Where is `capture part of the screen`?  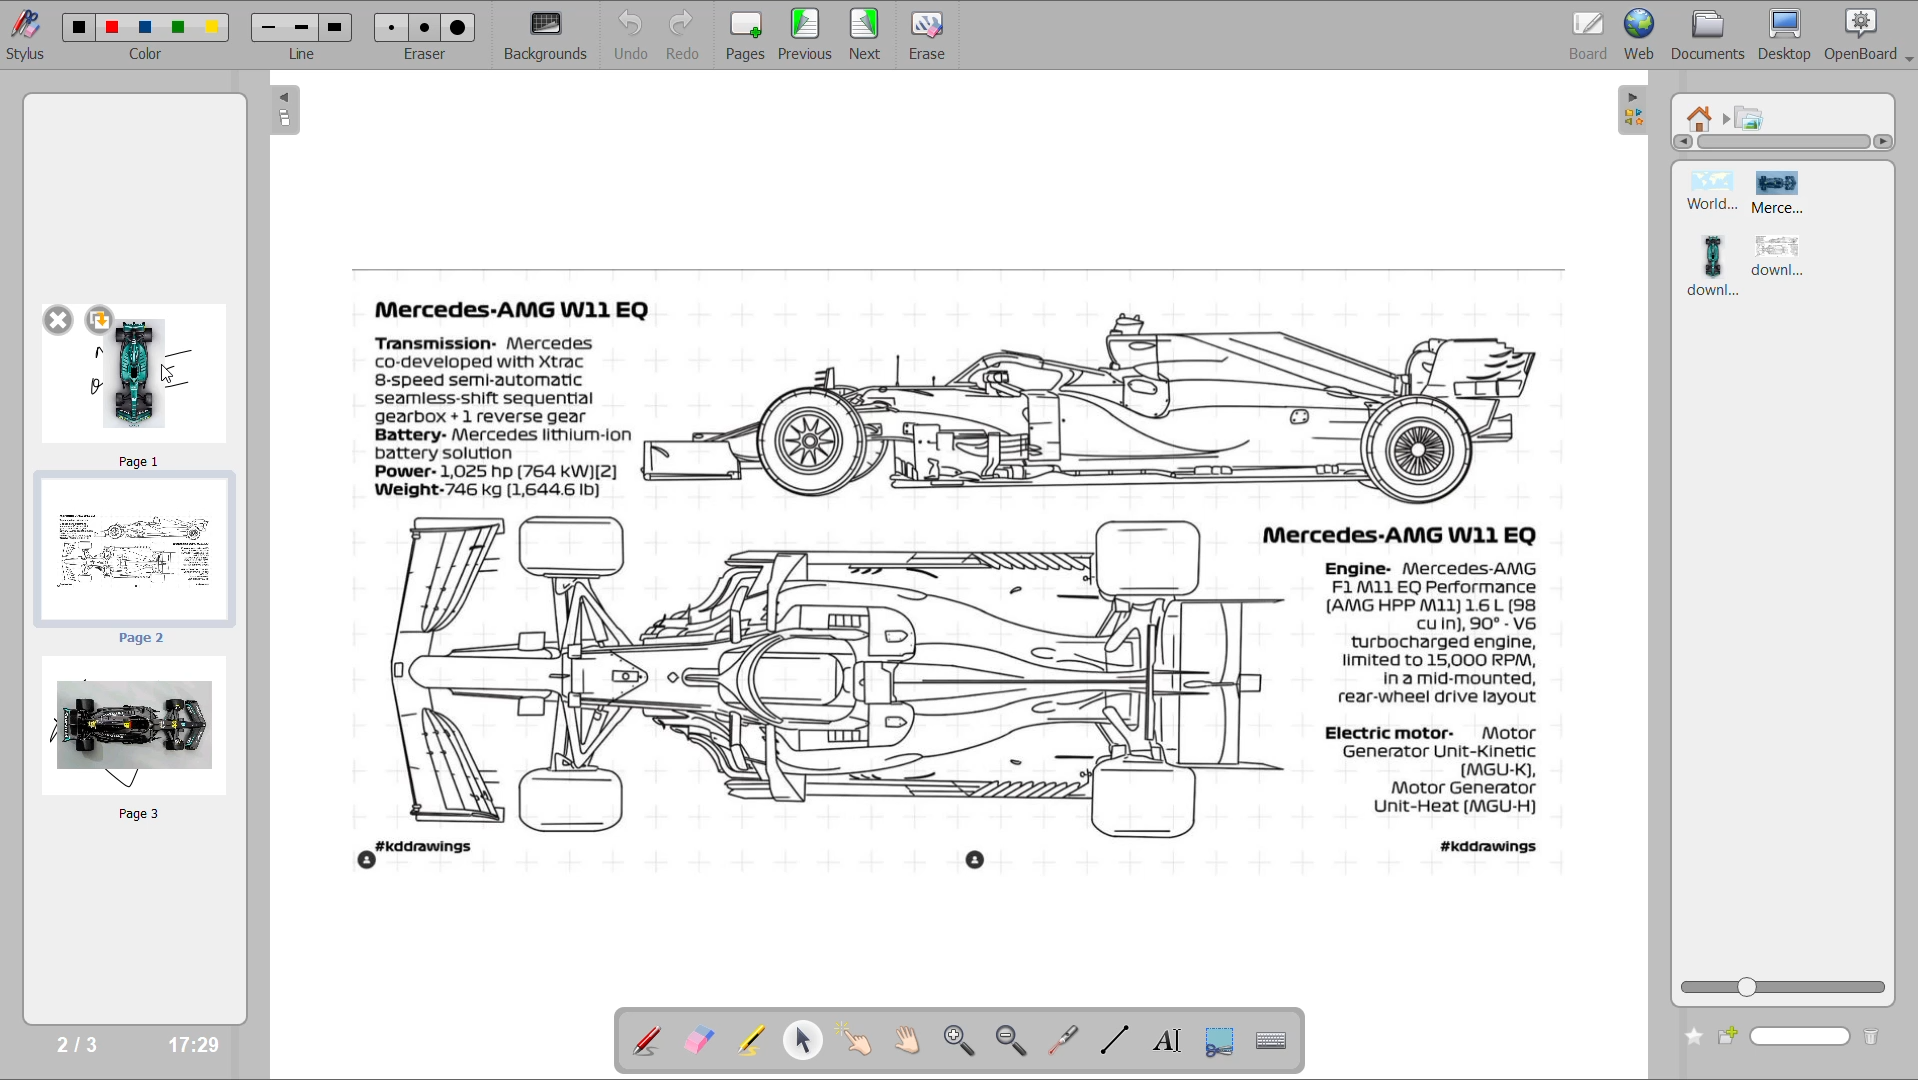 capture part of the screen is located at coordinates (1222, 1040).